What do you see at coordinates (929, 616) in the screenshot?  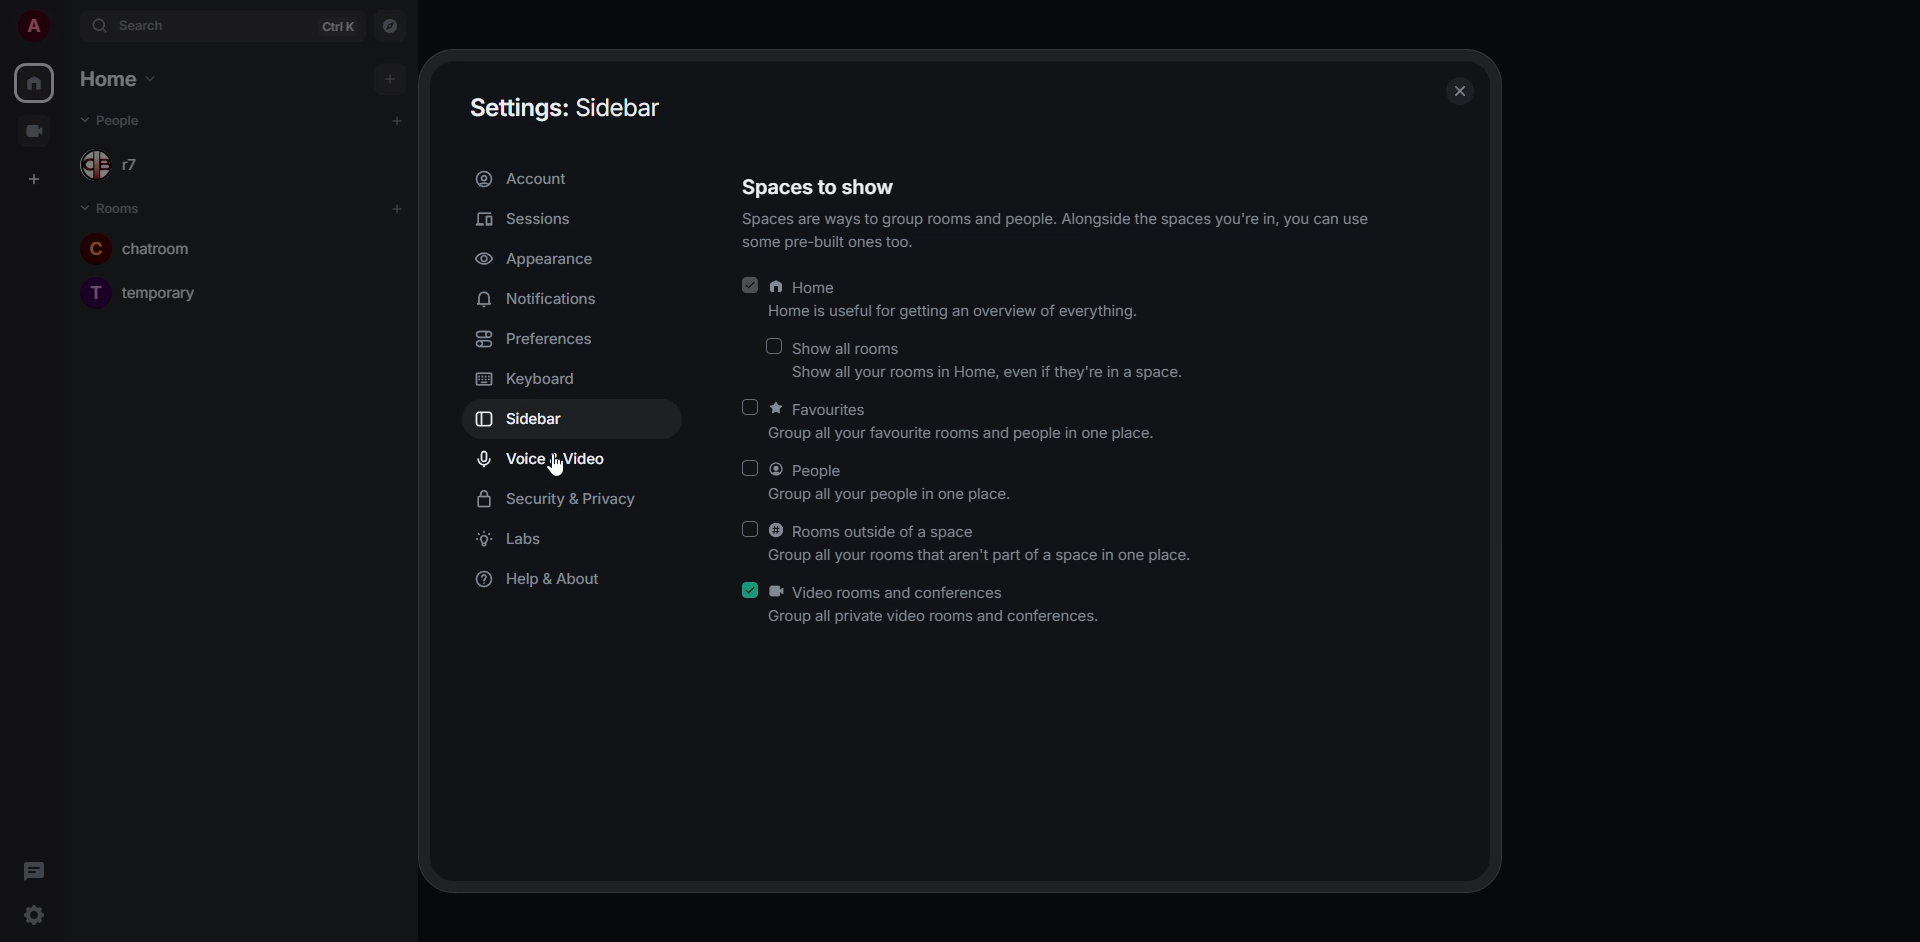 I see `Group all private video rooms and conferences.` at bounding box center [929, 616].